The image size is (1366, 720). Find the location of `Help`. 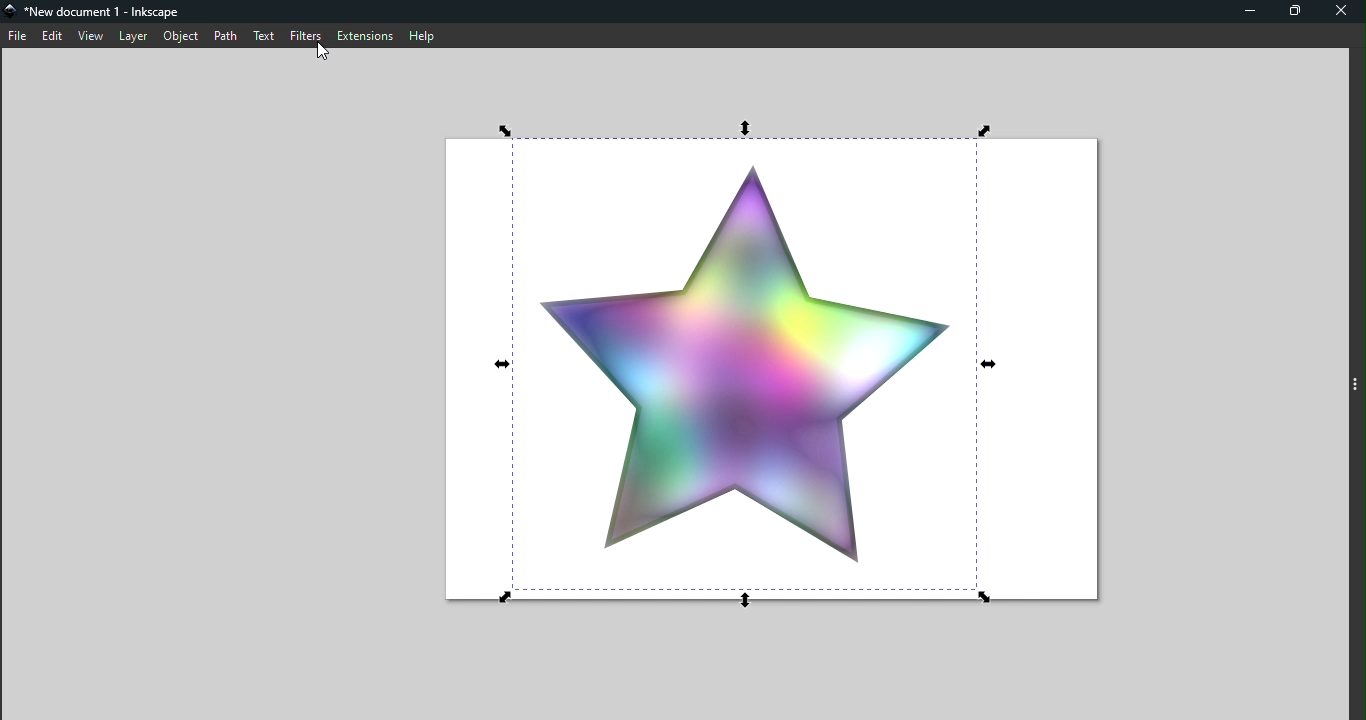

Help is located at coordinates (424, 35).